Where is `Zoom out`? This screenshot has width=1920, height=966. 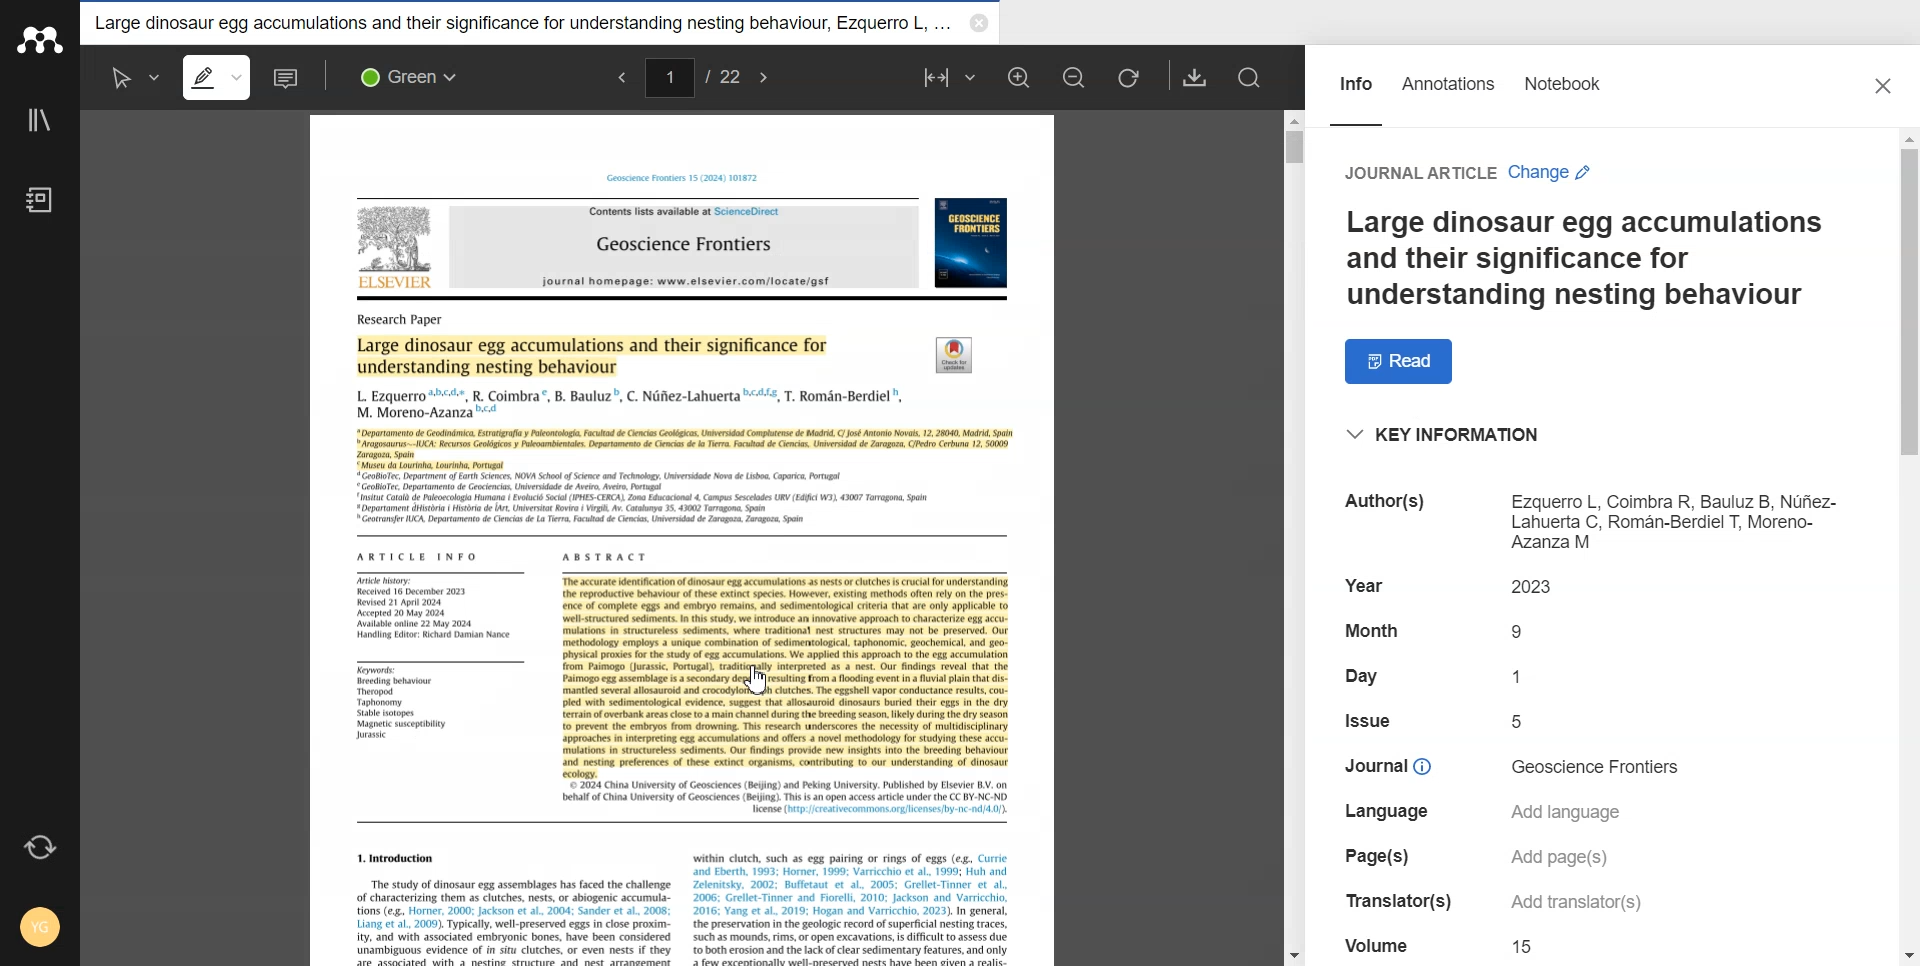 Zoom out is located at coordinates (1075, 76).